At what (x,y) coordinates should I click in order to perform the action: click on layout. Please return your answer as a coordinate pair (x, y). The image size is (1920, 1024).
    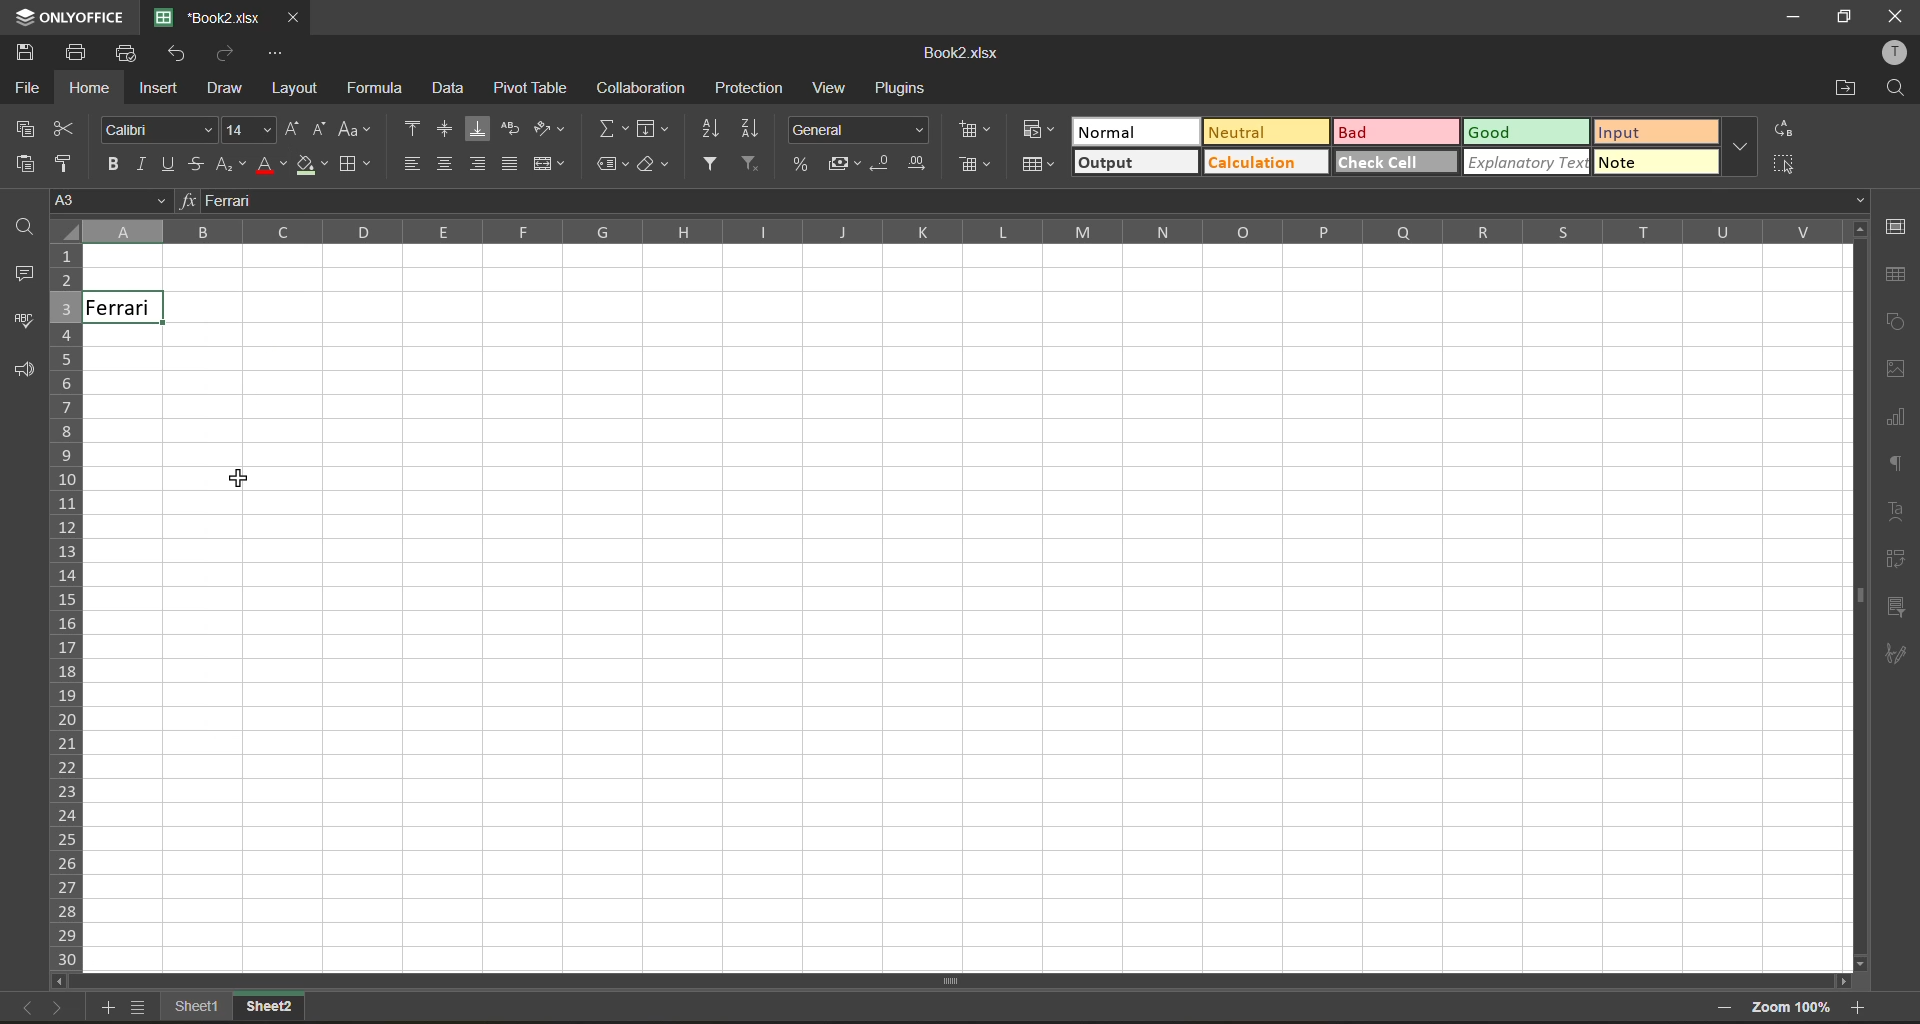
    Looking at the image, I should click on (295, 88).